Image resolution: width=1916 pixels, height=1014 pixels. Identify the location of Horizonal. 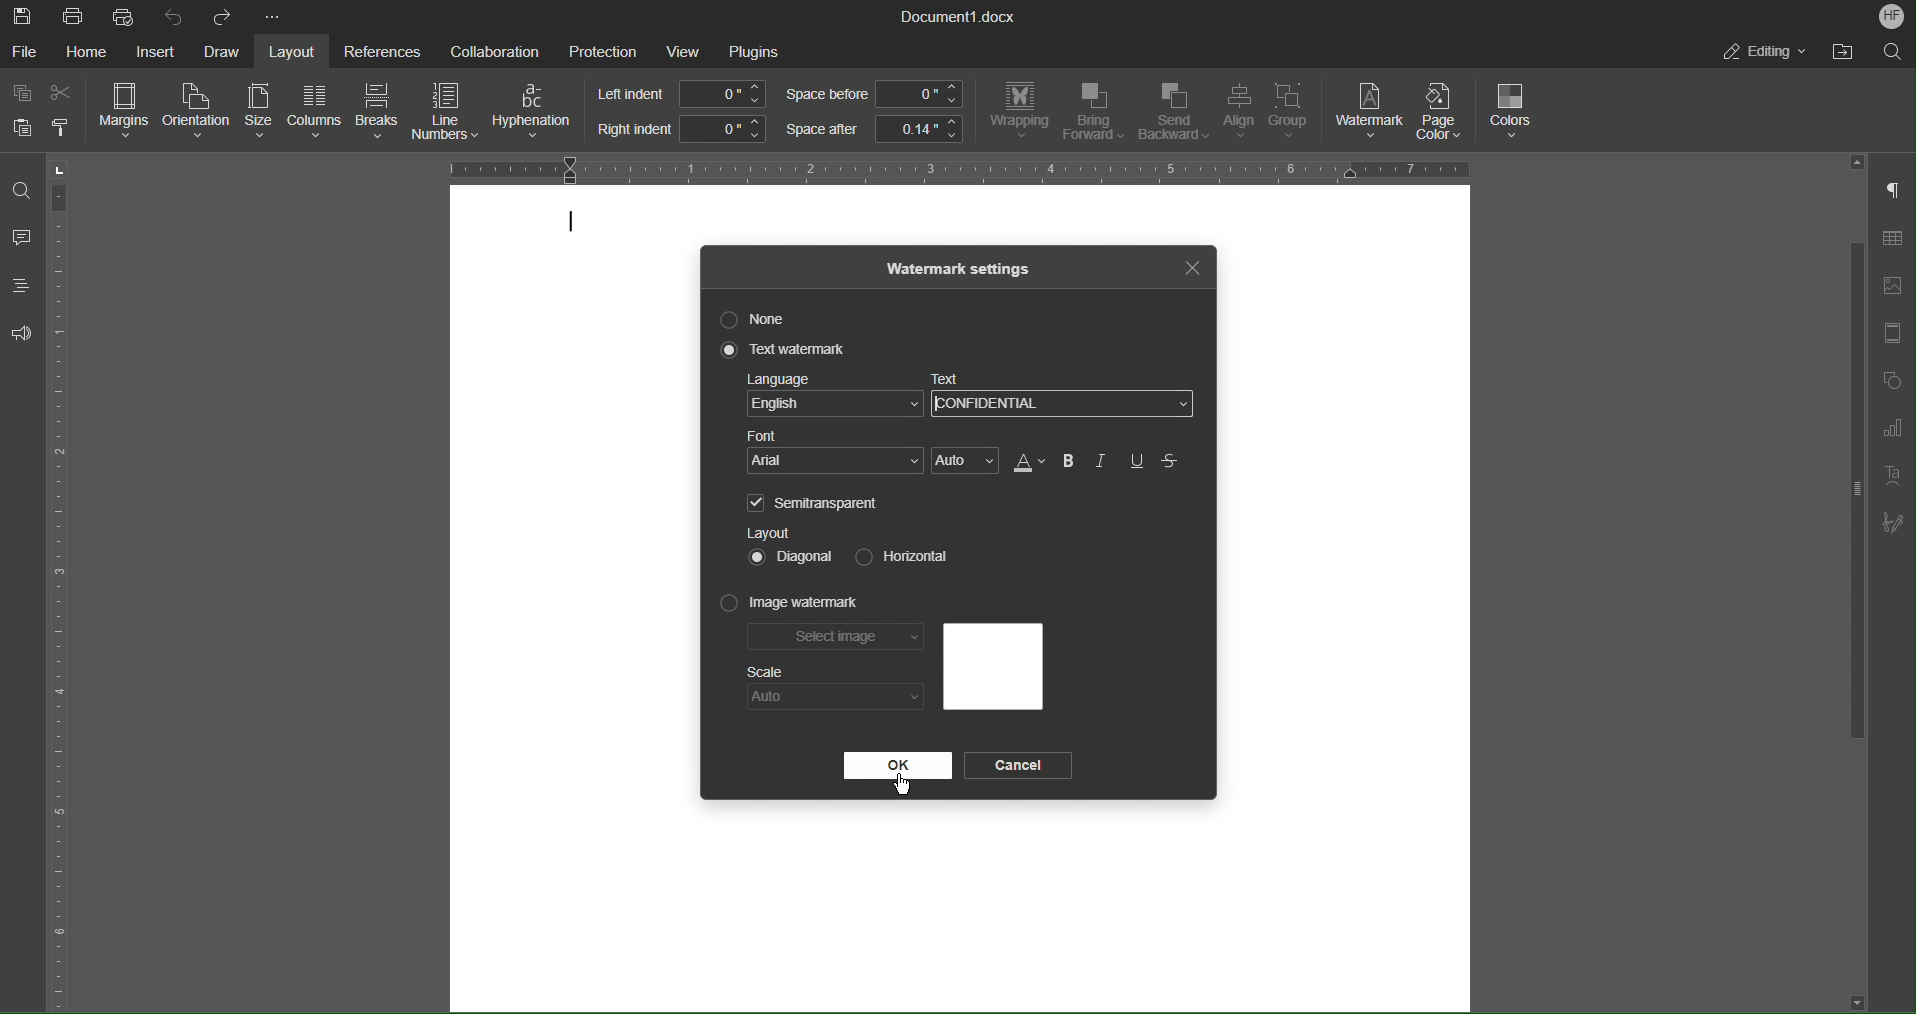
(898, 555).